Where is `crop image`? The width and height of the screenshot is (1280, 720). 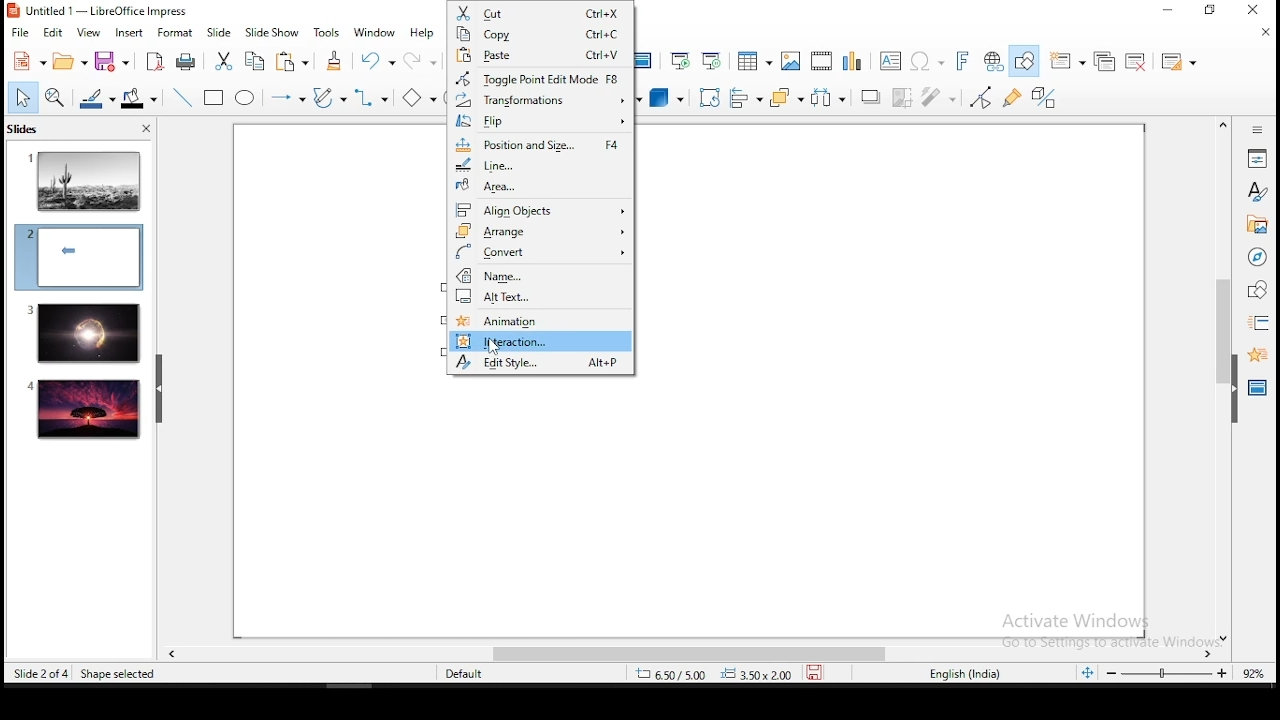 crop image is located at coordinates (906, 96).